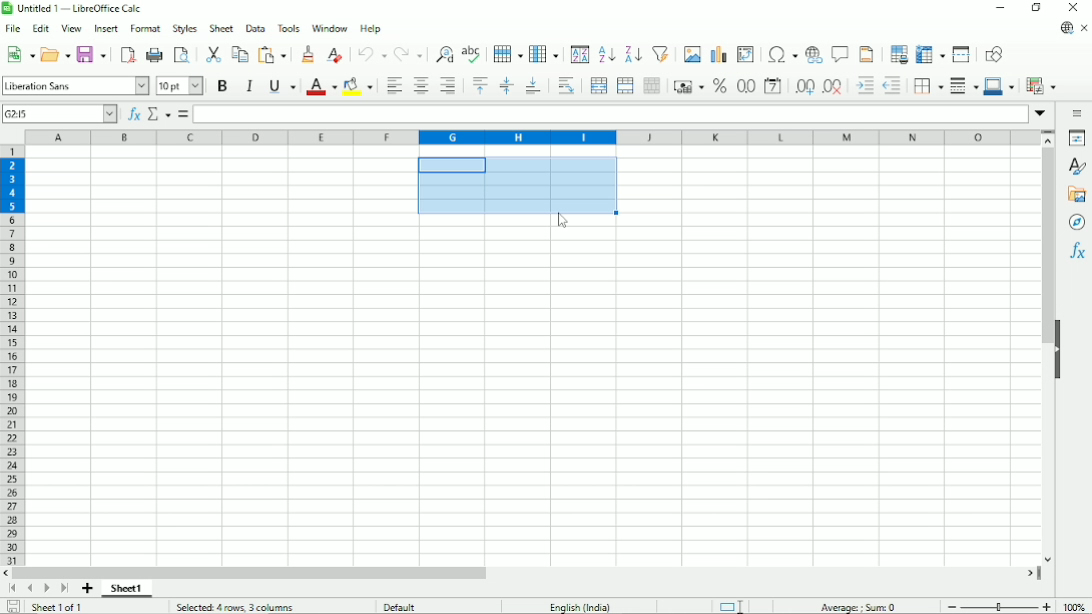  I want to click on Split window, so click(963, 54).